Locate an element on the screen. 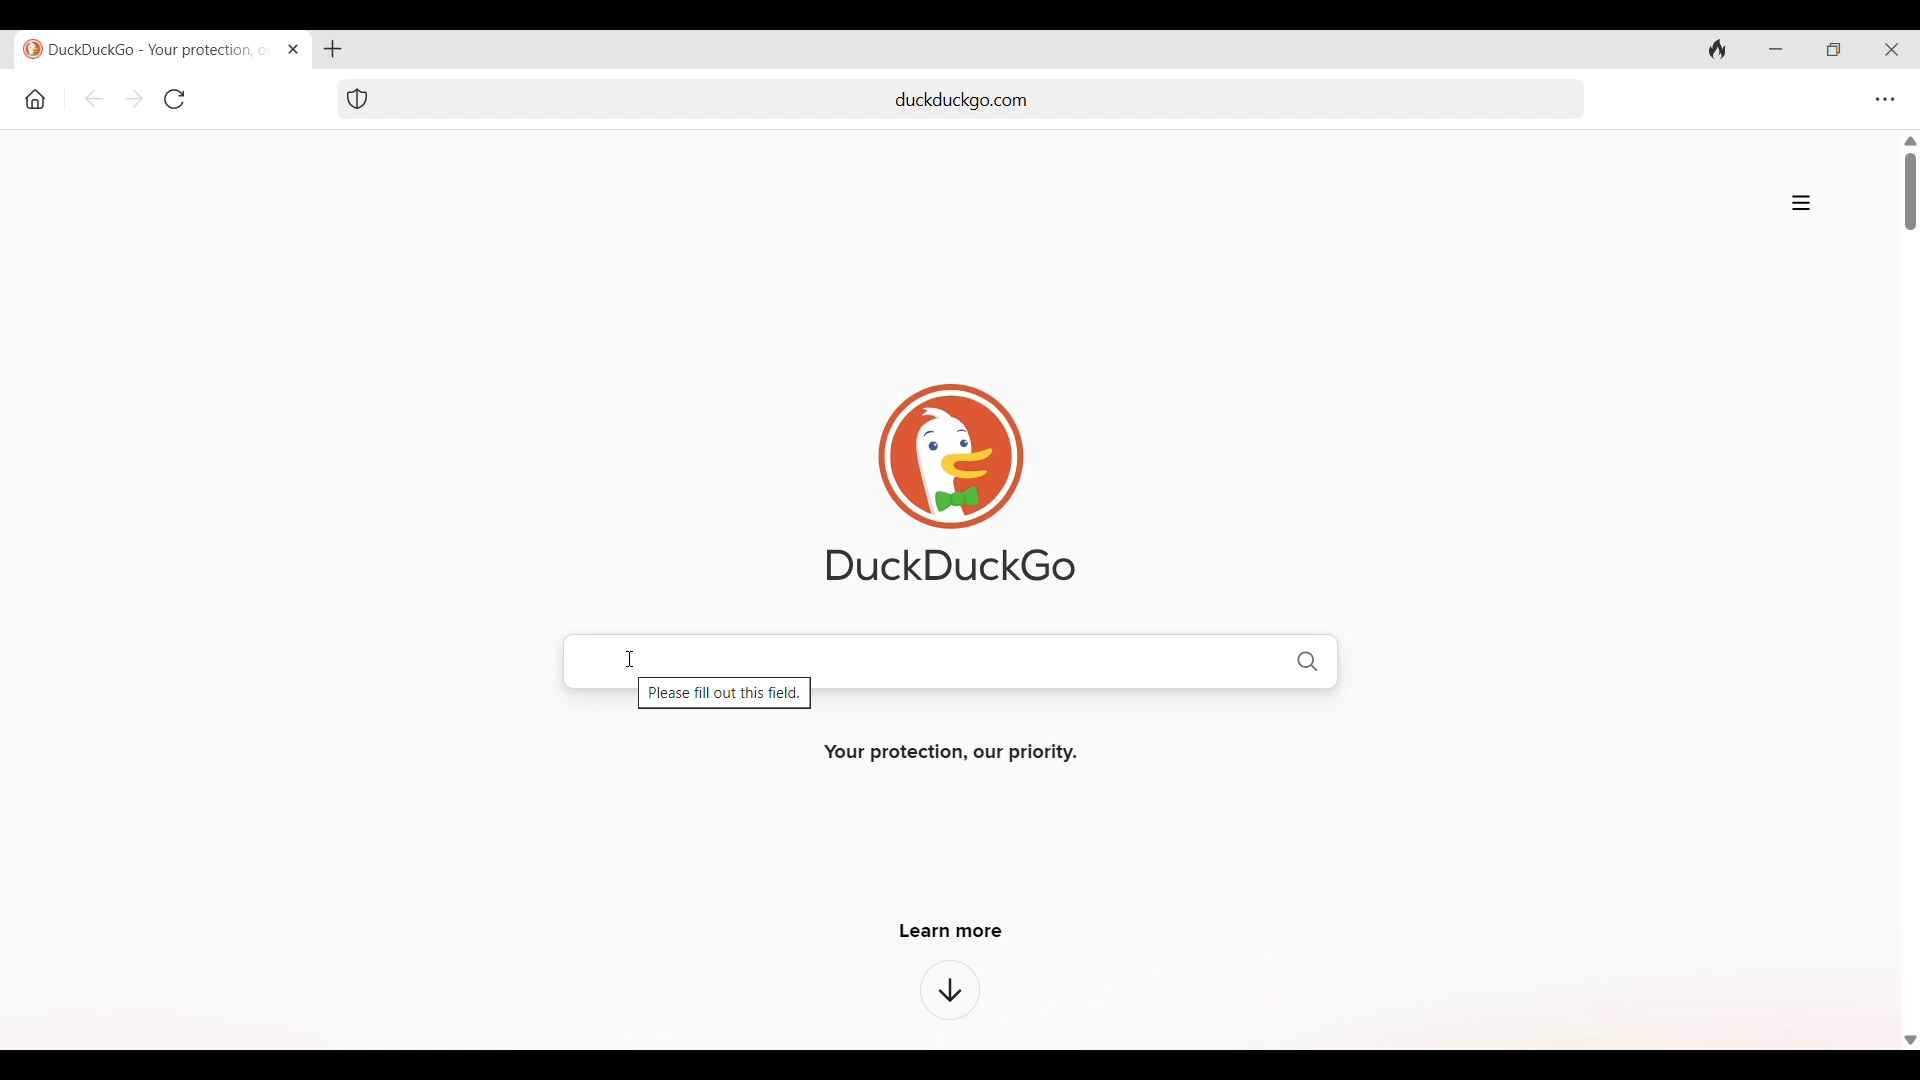 This screenshot has width=1920, height=1080. Close tab is located at coordinates (294, 49).